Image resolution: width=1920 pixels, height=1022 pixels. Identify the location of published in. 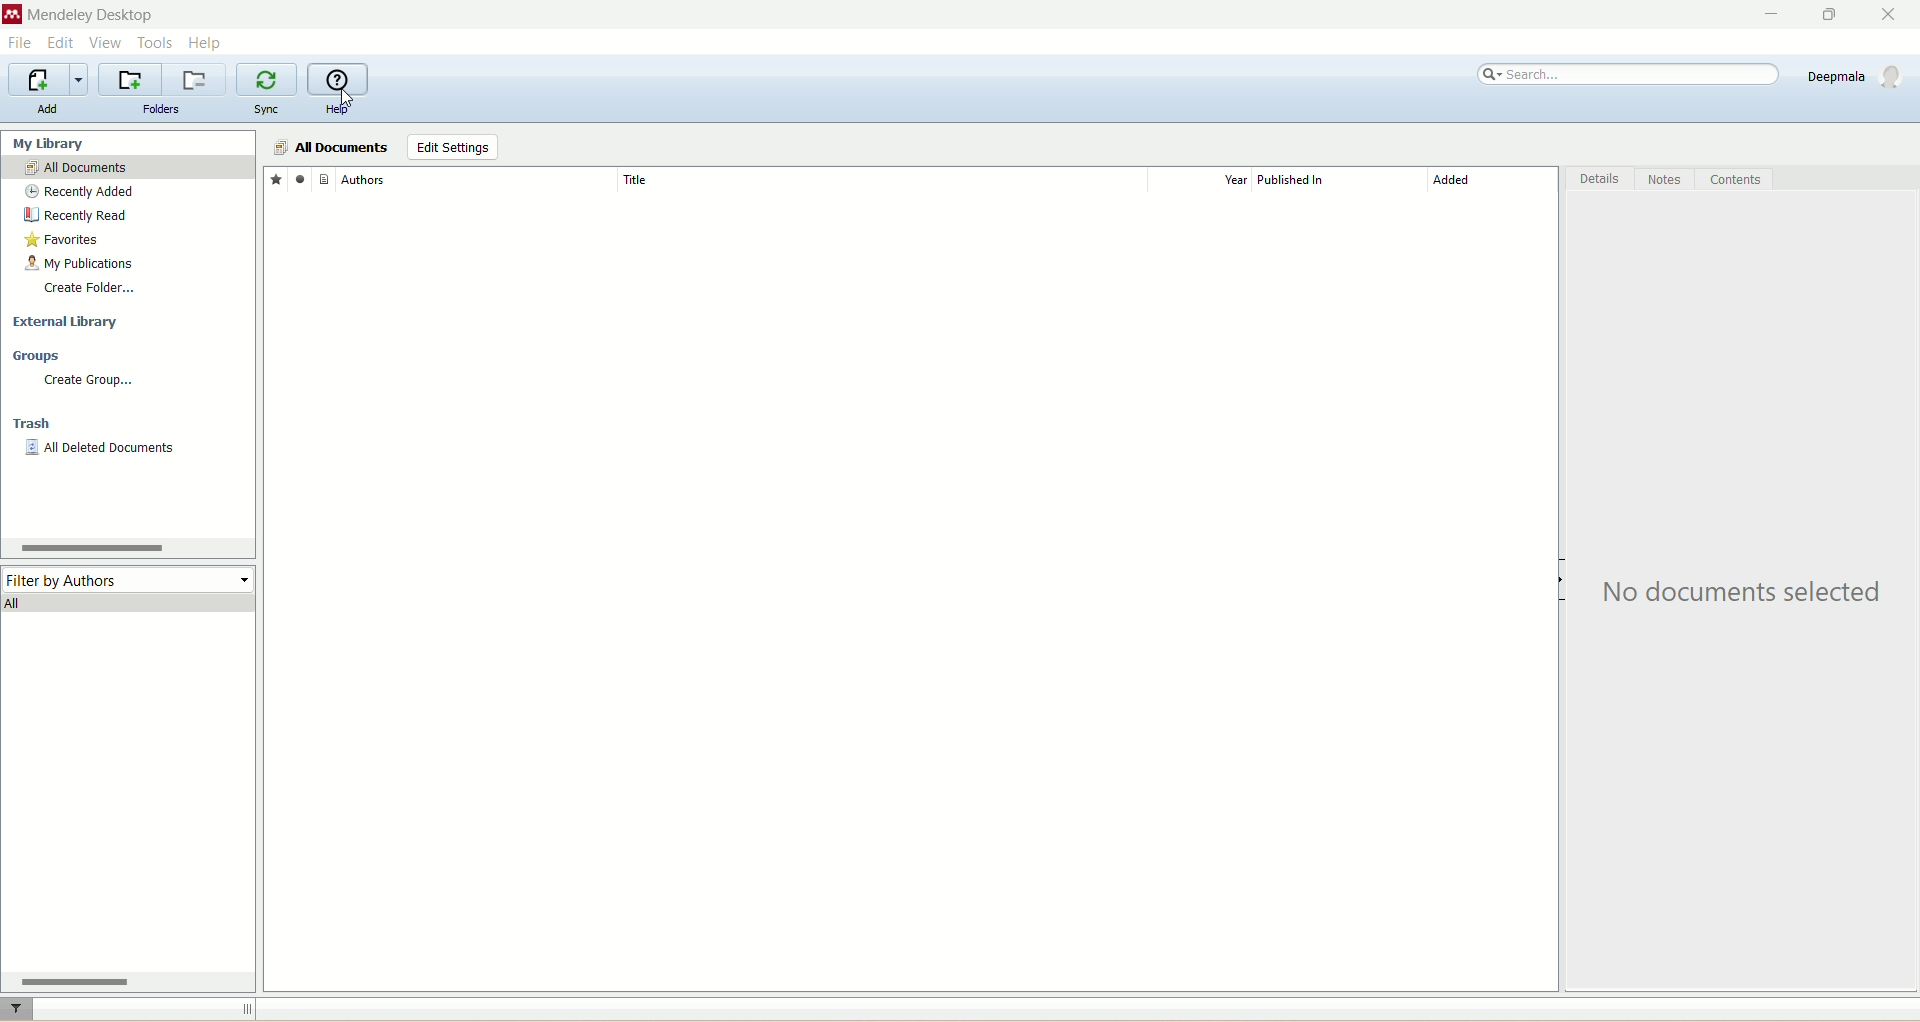
(1339, 180).